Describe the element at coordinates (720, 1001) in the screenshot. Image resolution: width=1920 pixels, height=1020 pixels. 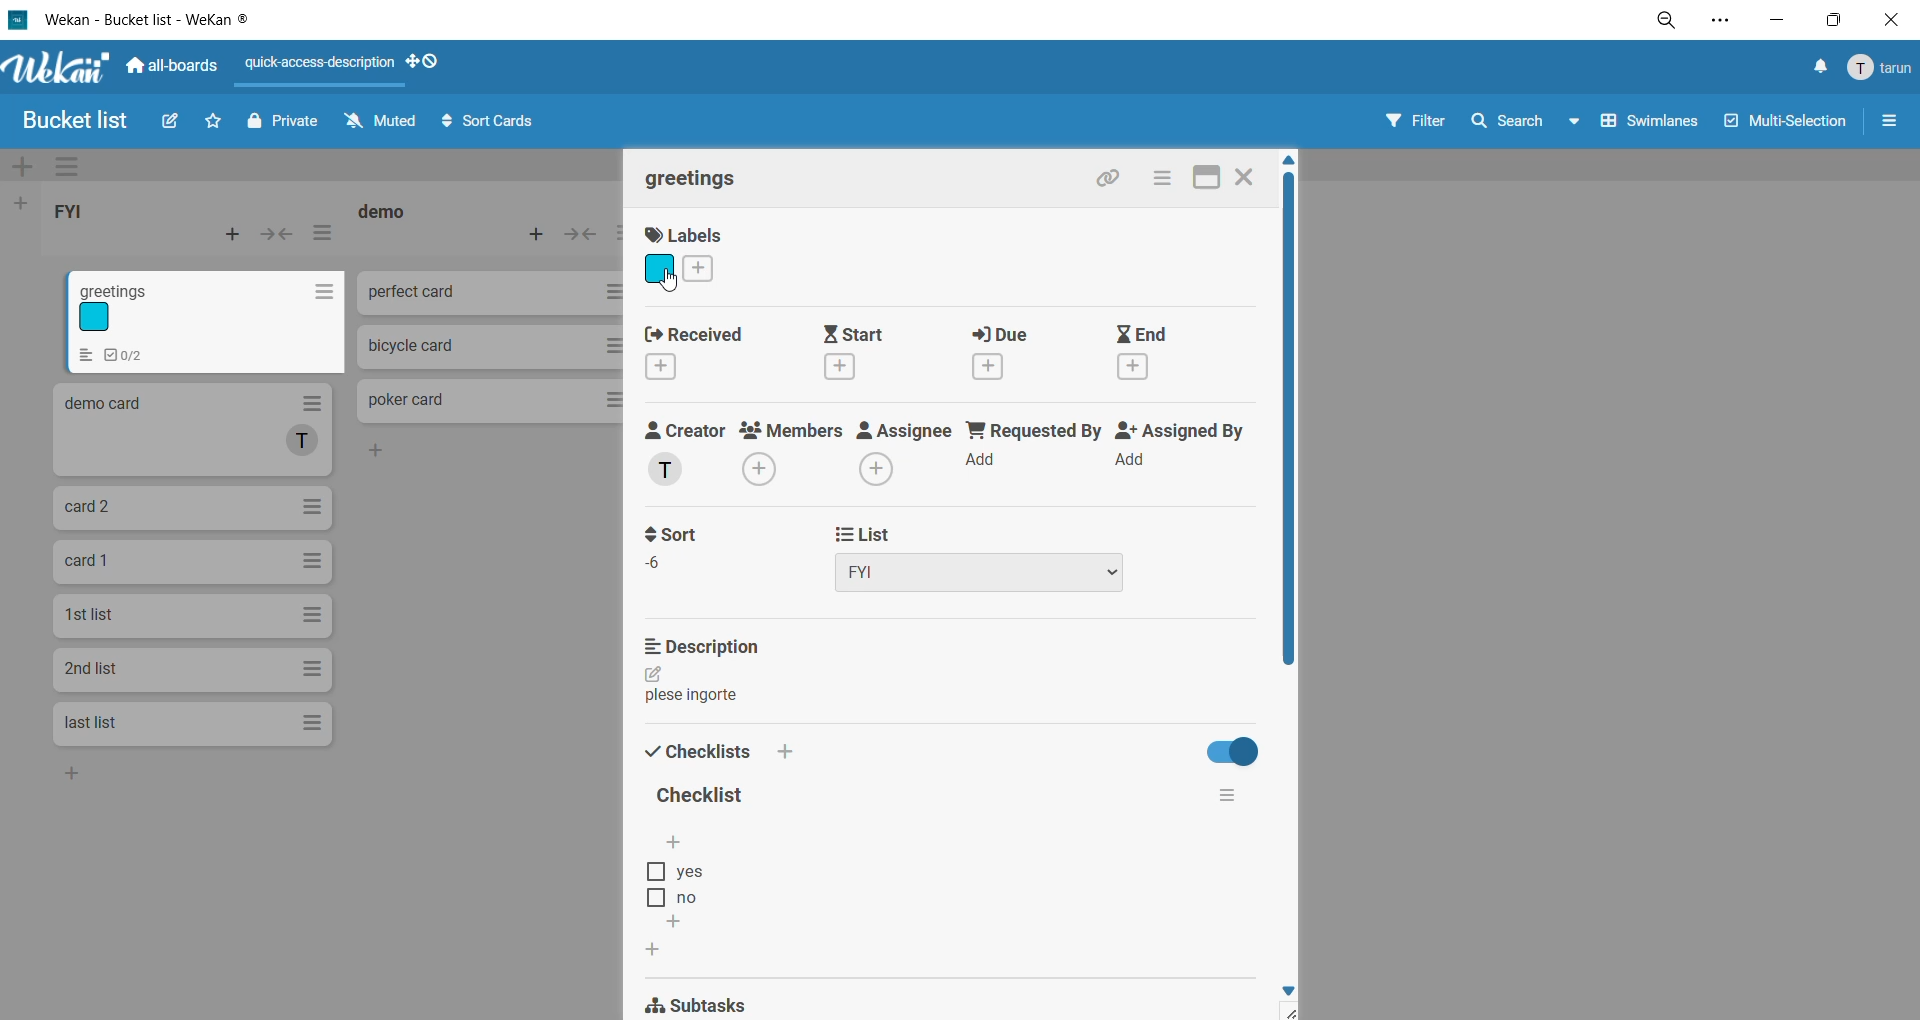
I see `subtasks` at that location.